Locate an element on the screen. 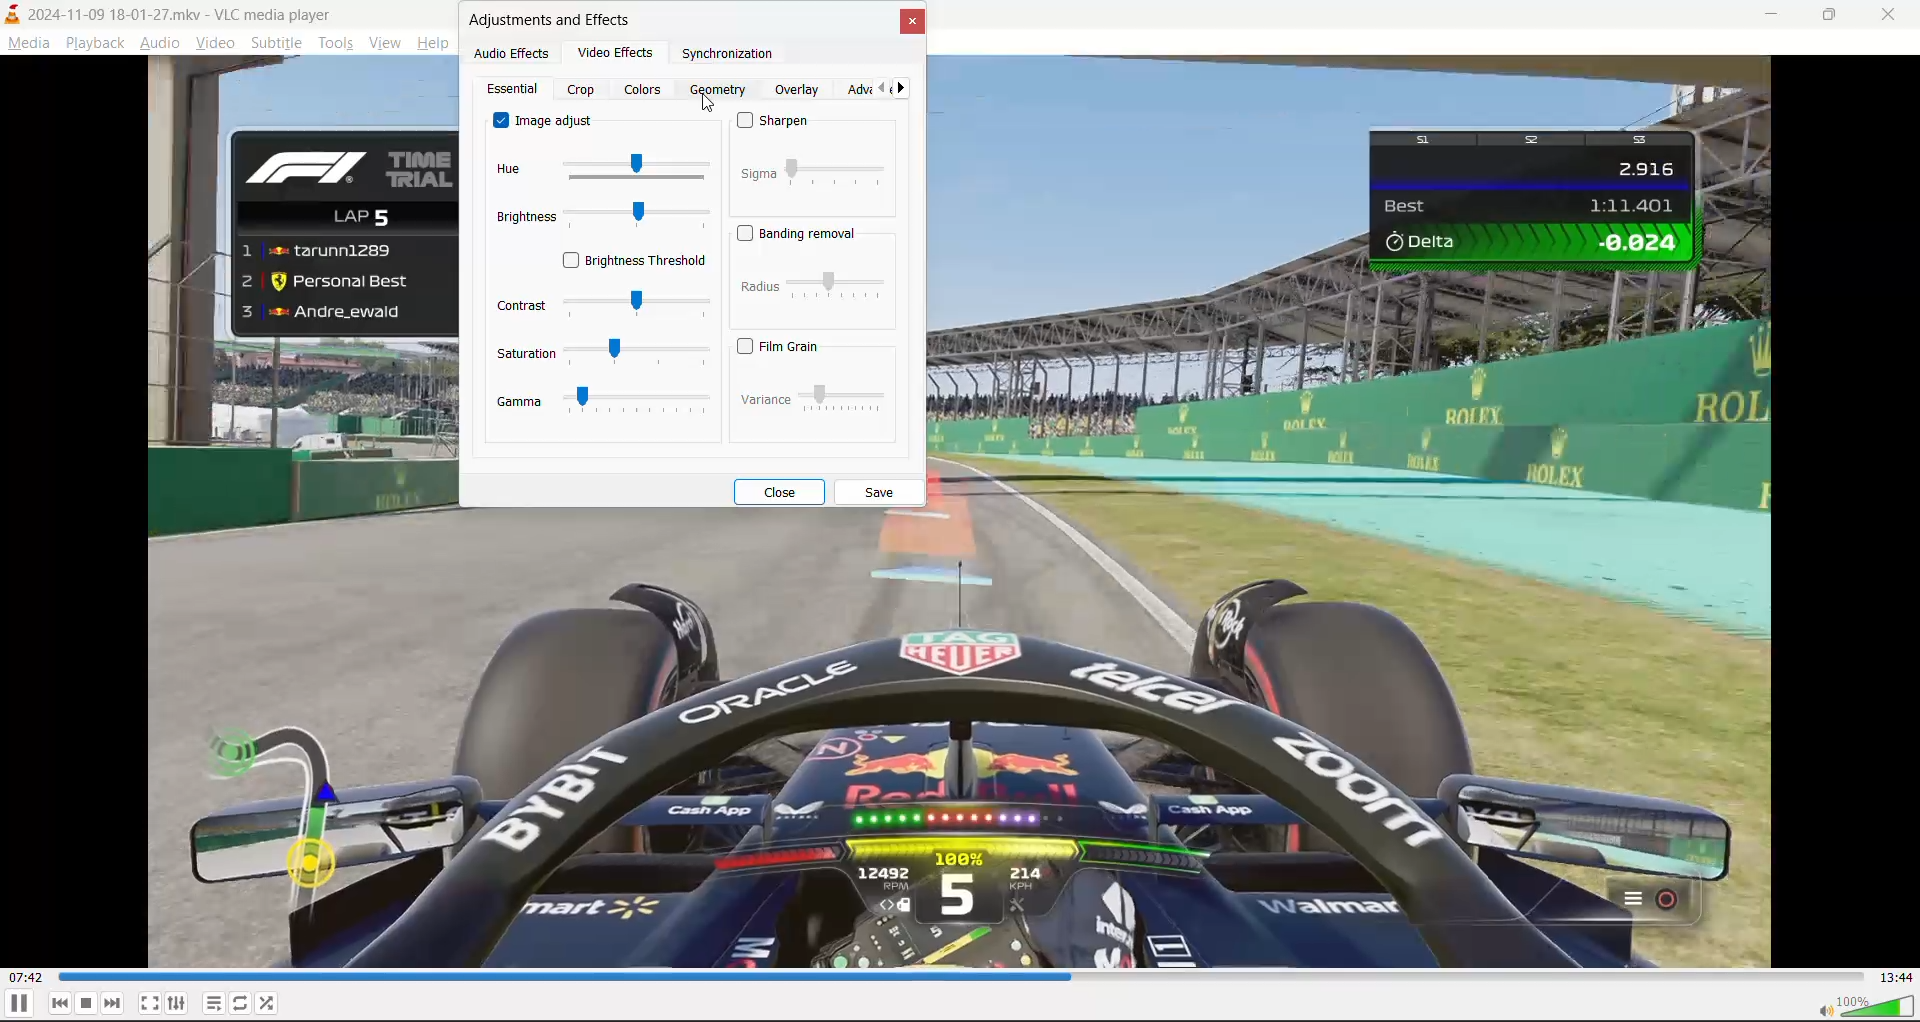 The image size is (1920, 1022). minimize is located at coordinates (1770, 17).